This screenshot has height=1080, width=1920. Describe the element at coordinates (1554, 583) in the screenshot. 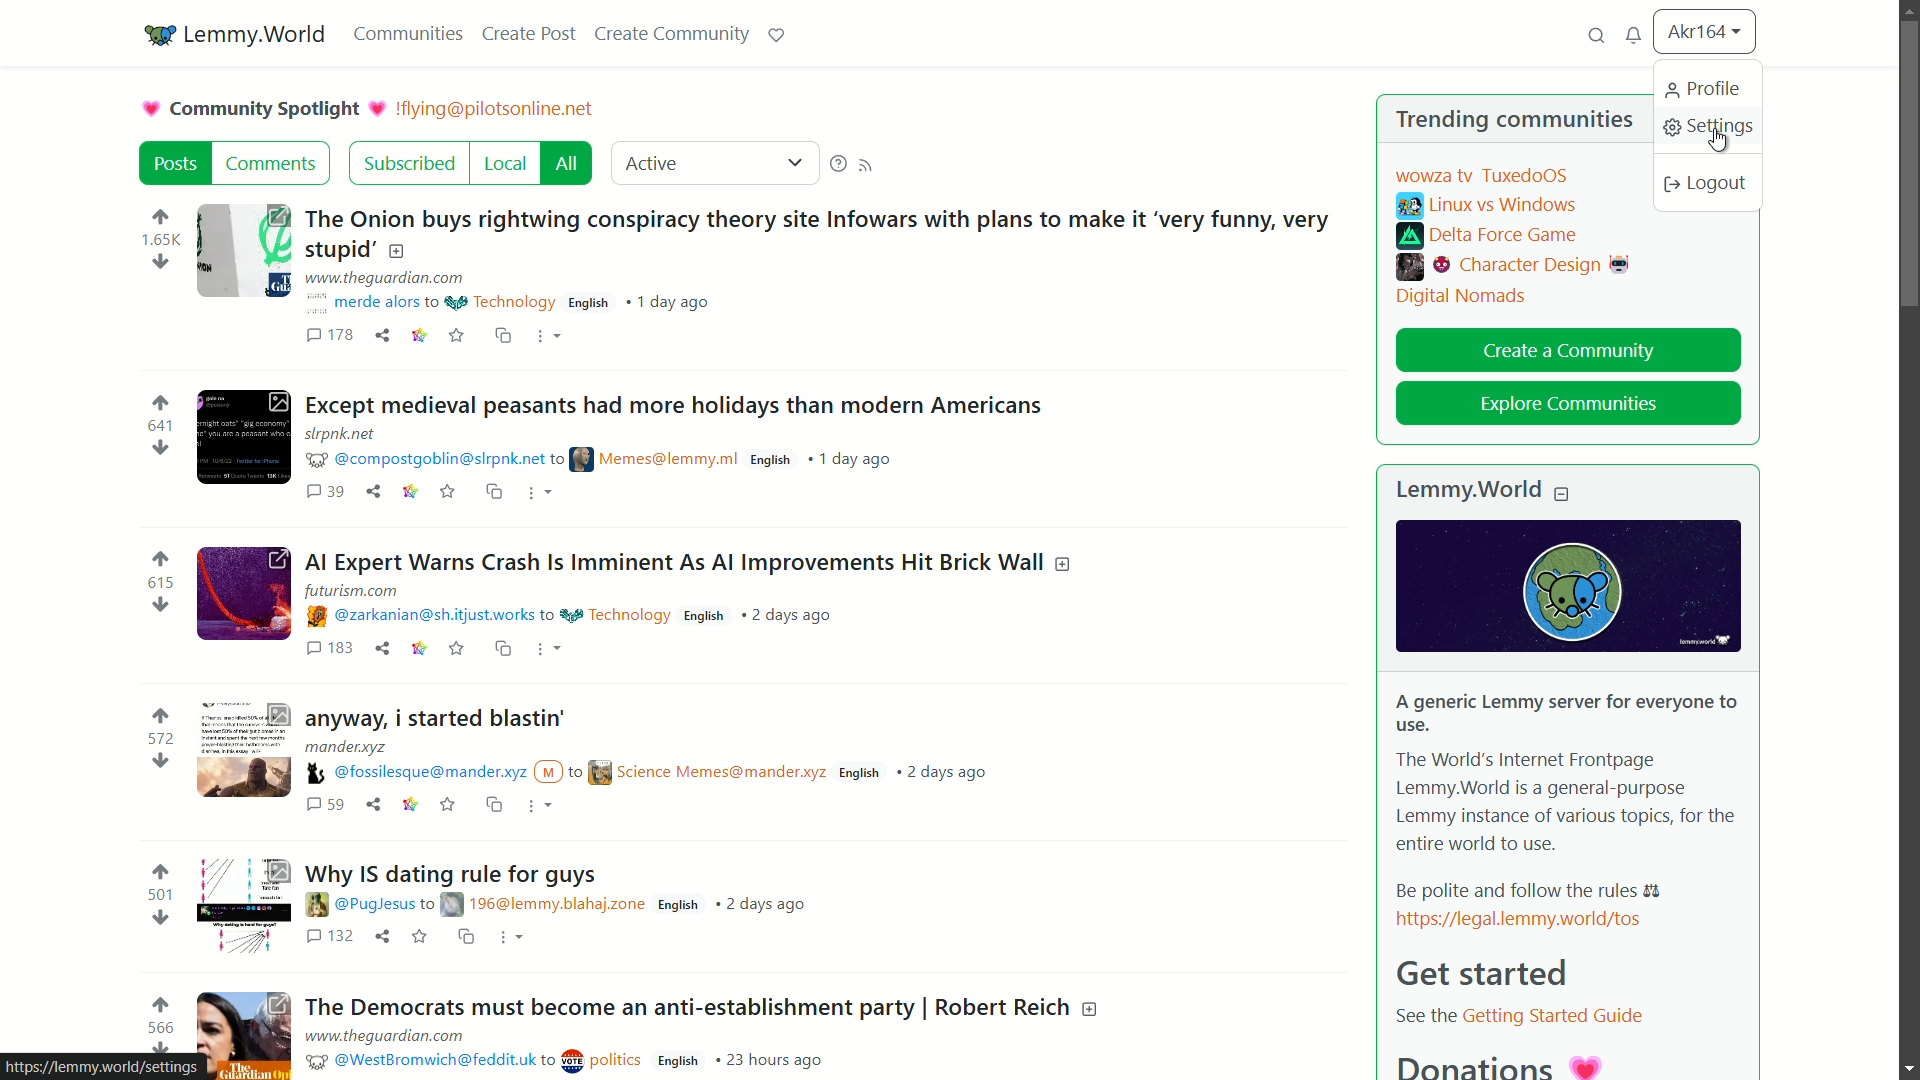

I see `image` at that location.